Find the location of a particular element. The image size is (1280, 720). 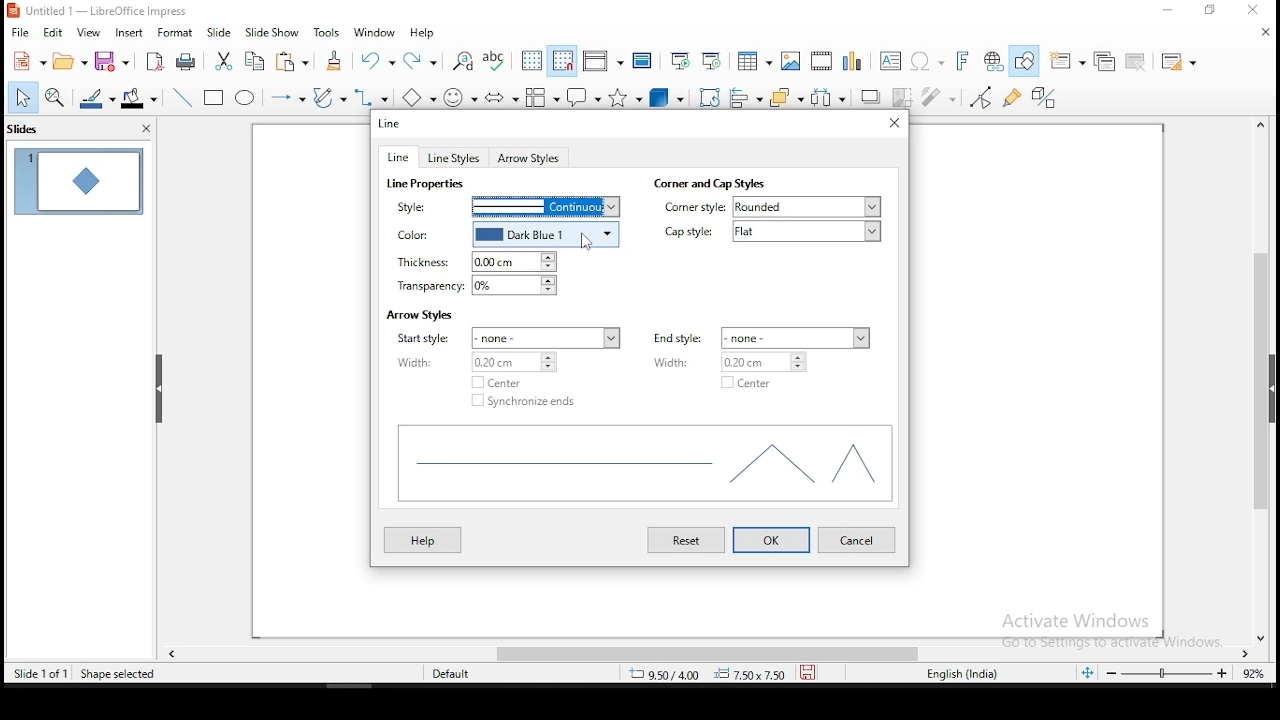

edit is located at coordinates (51, 32).